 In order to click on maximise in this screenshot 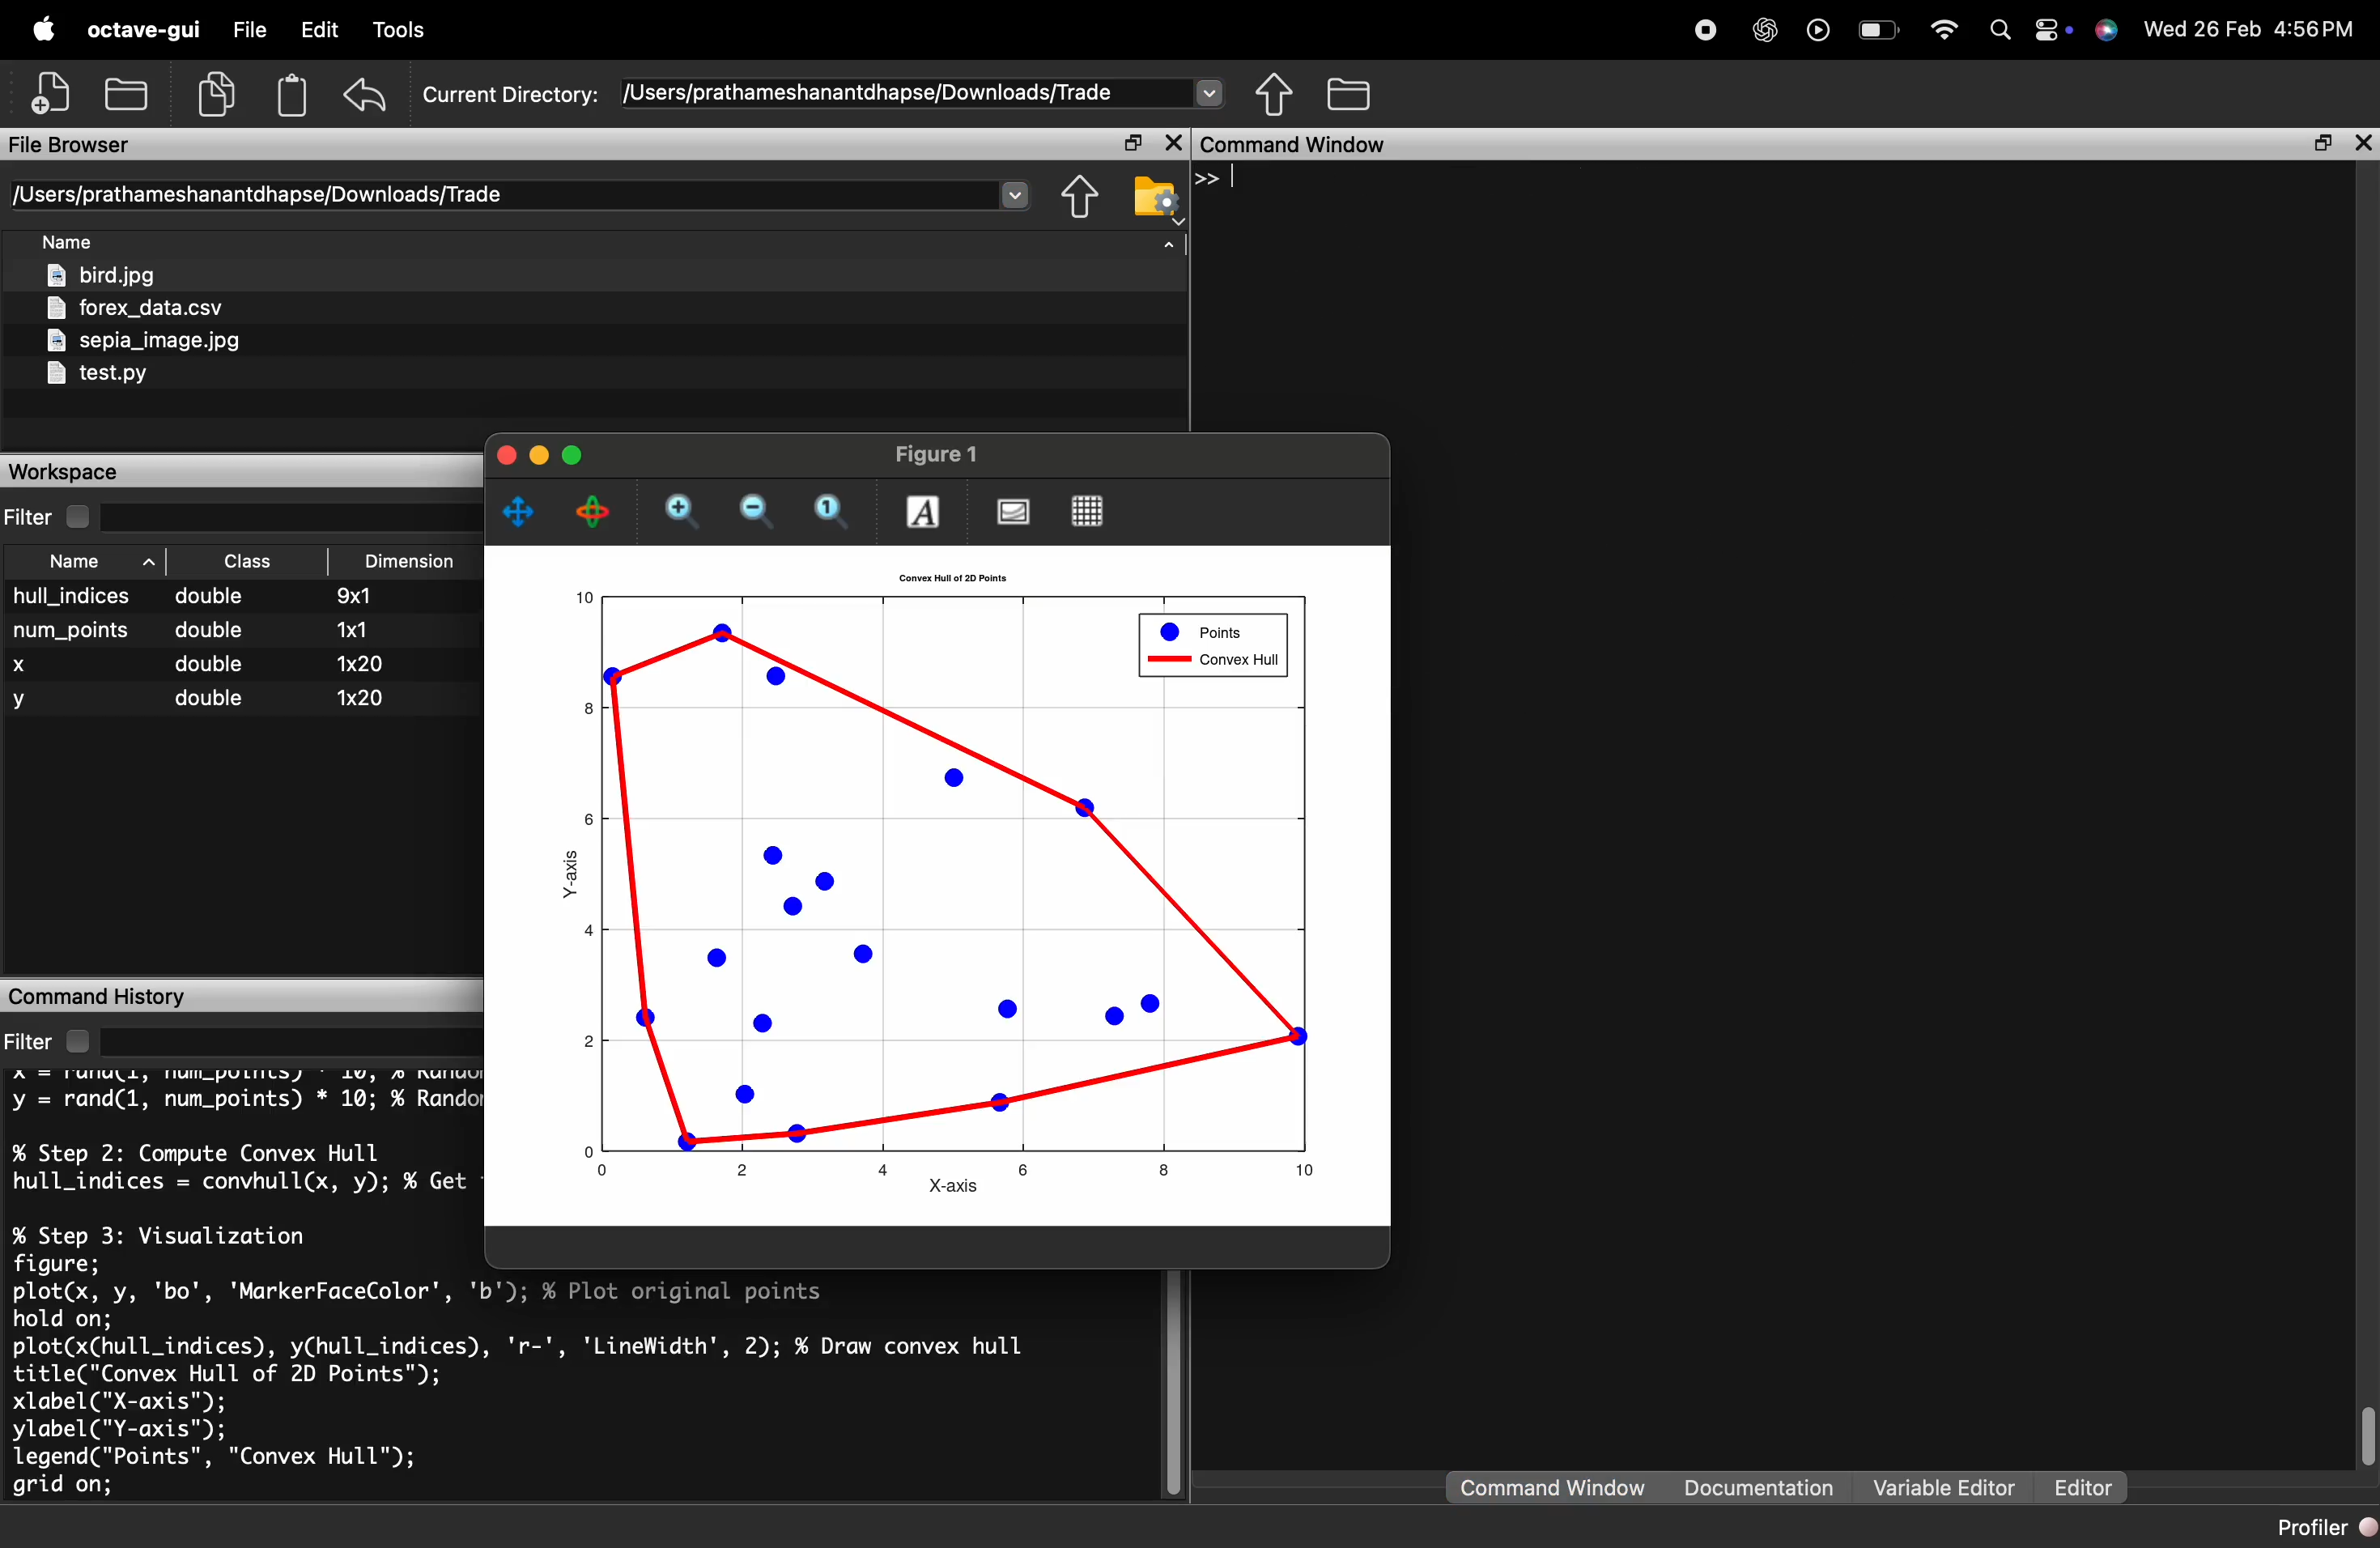, I will do `click(573, 456)`.